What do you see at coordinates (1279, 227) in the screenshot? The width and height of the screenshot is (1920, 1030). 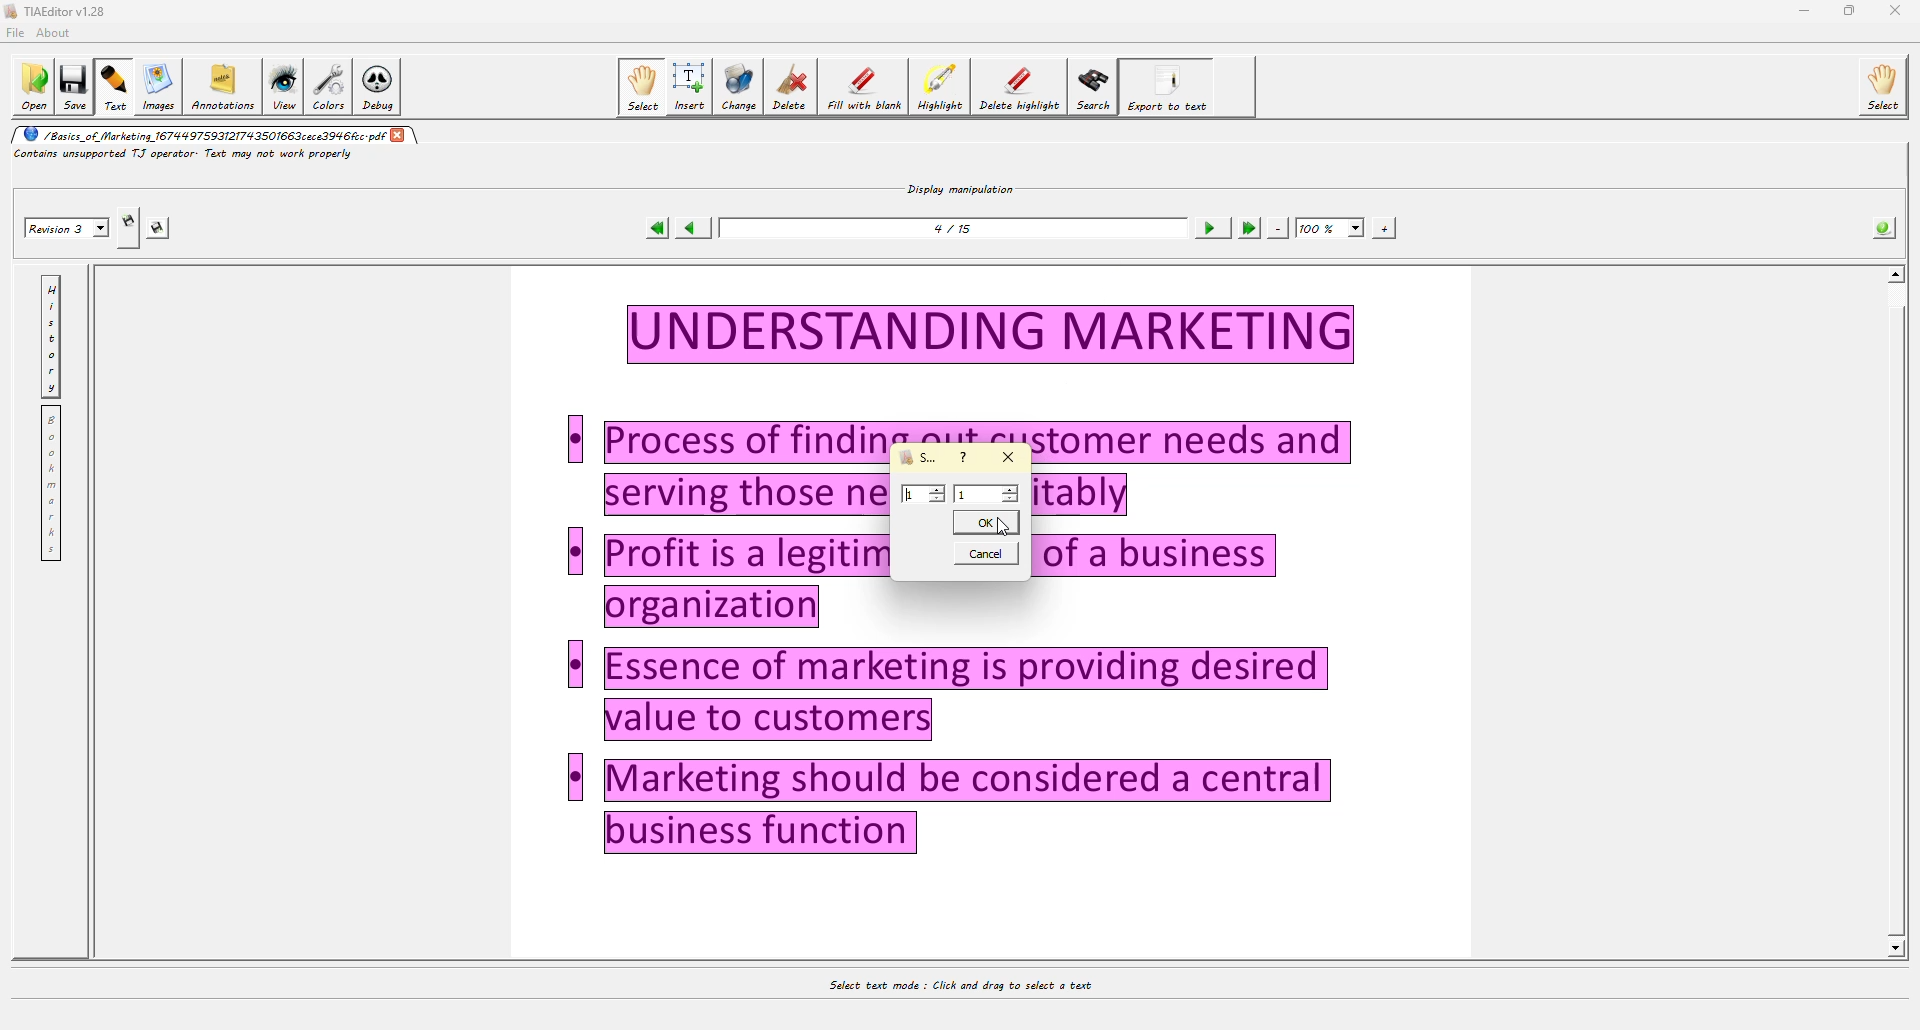 I see `zoom out` at bounding box center [1279, 227].